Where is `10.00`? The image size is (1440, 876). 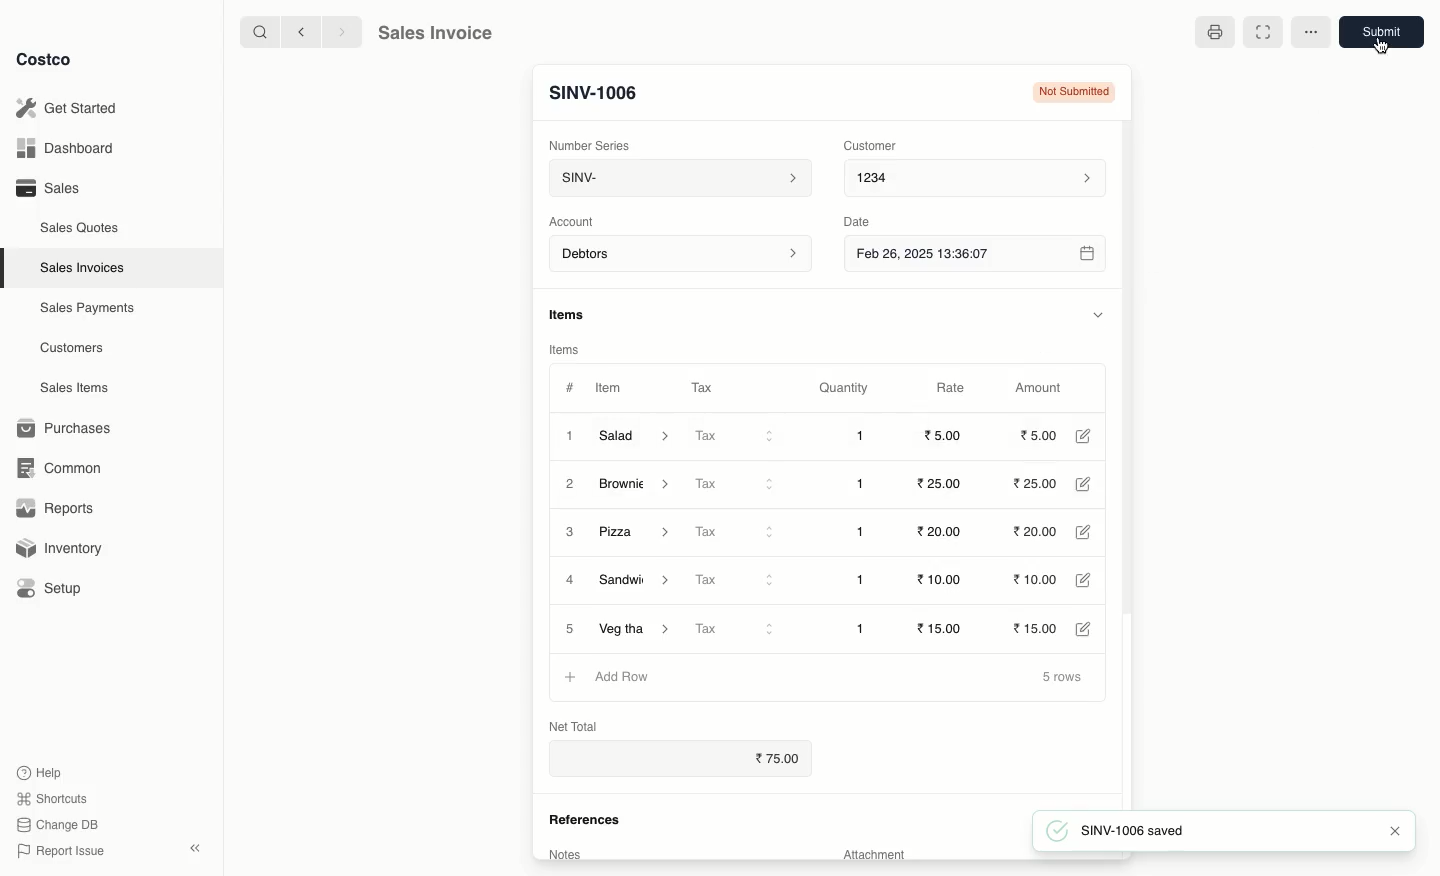 10.00 is located at coordinates (1036, 580).